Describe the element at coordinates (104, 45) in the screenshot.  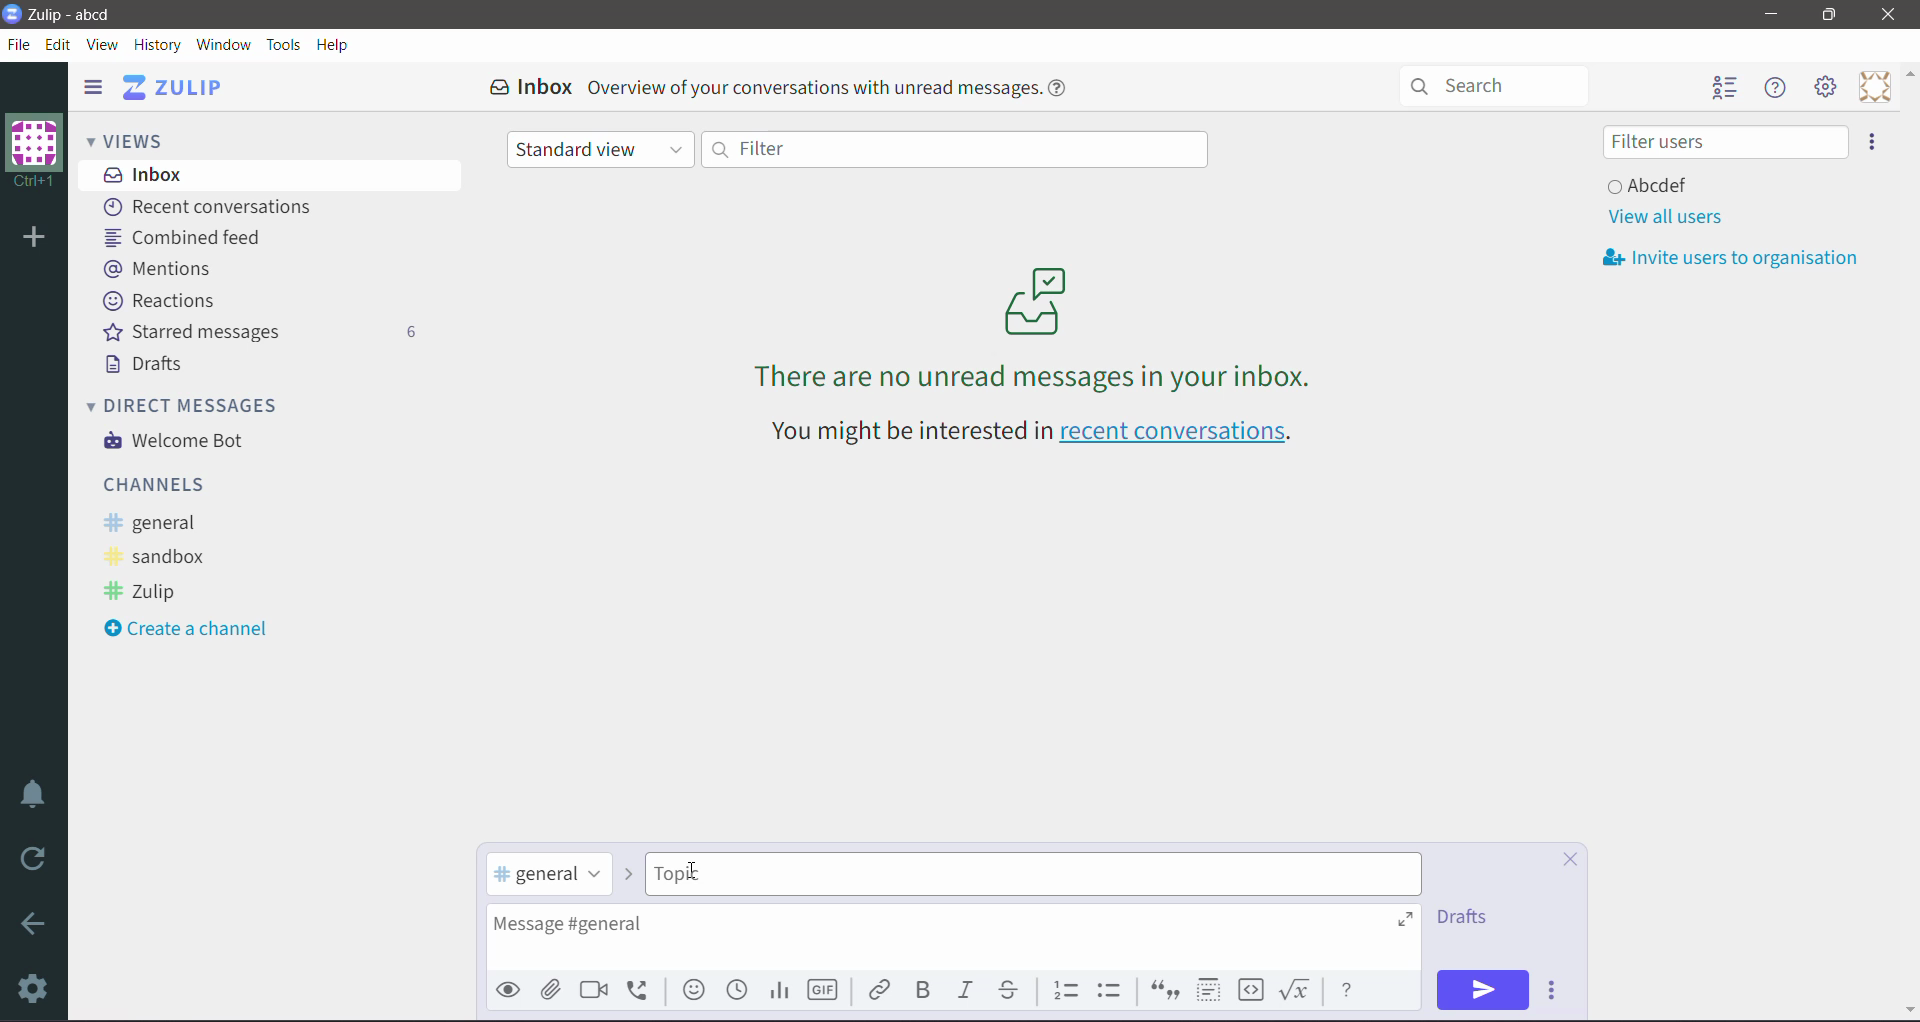
I see `View` at that location.